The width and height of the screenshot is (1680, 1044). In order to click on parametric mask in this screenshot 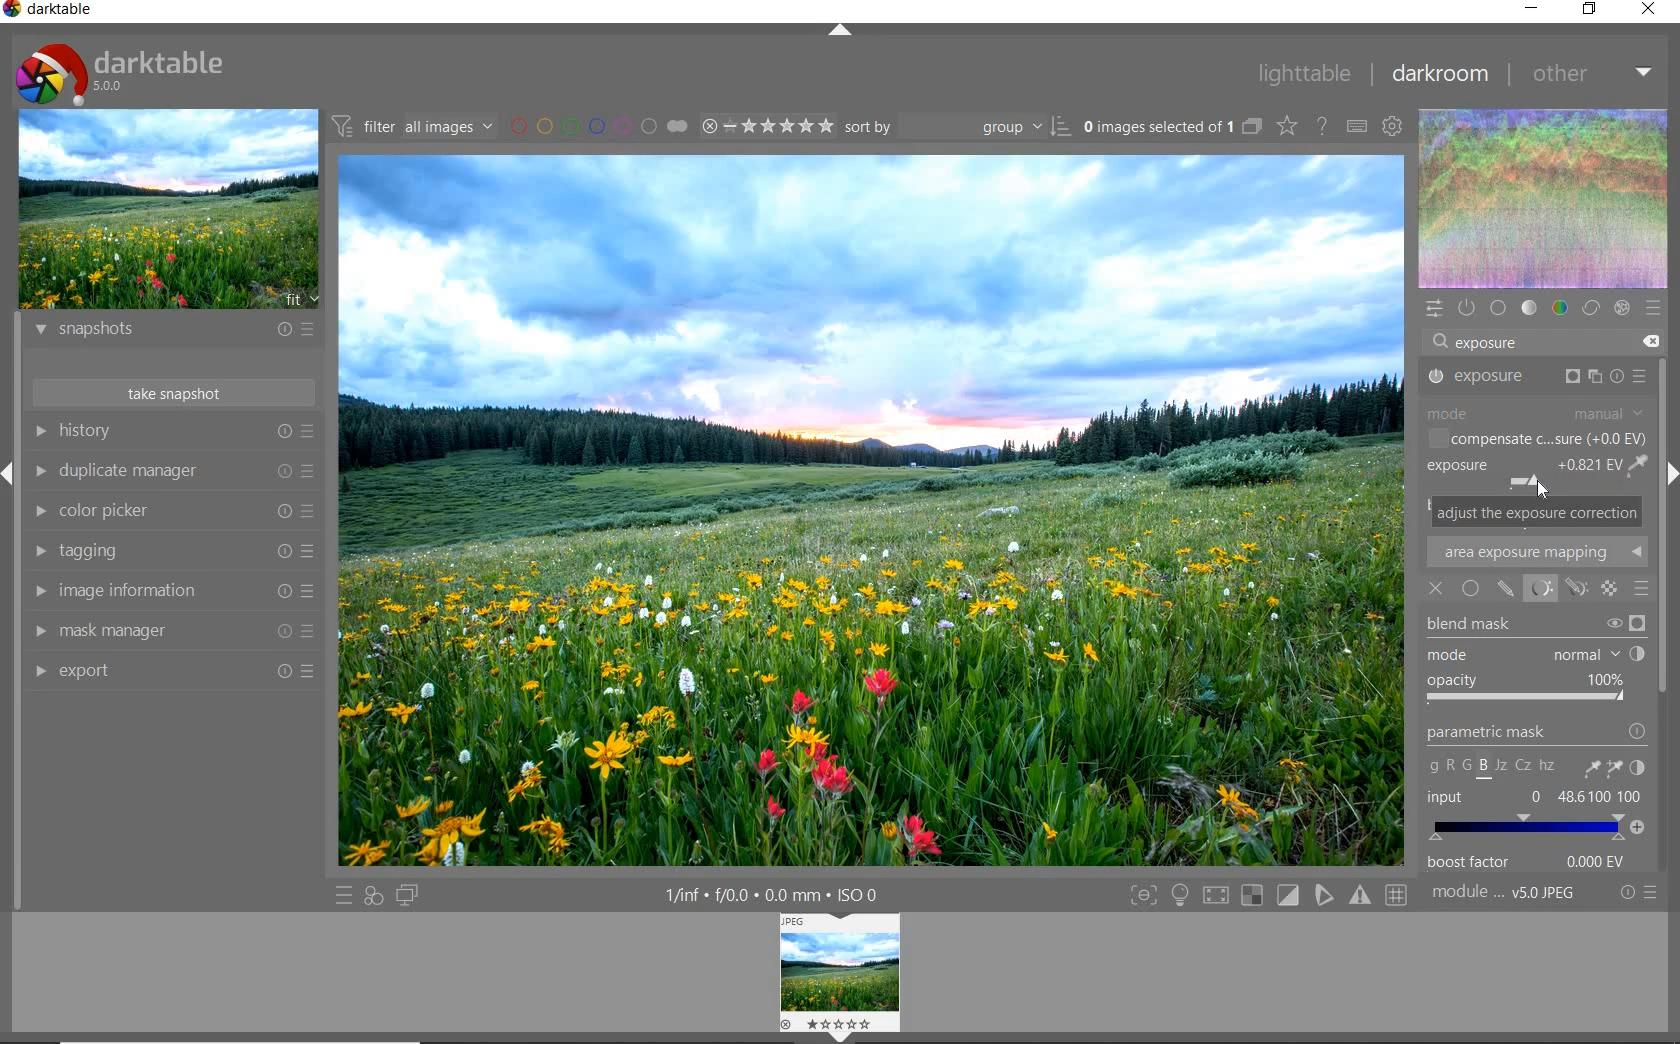, I will do `click(1537, 752)`.